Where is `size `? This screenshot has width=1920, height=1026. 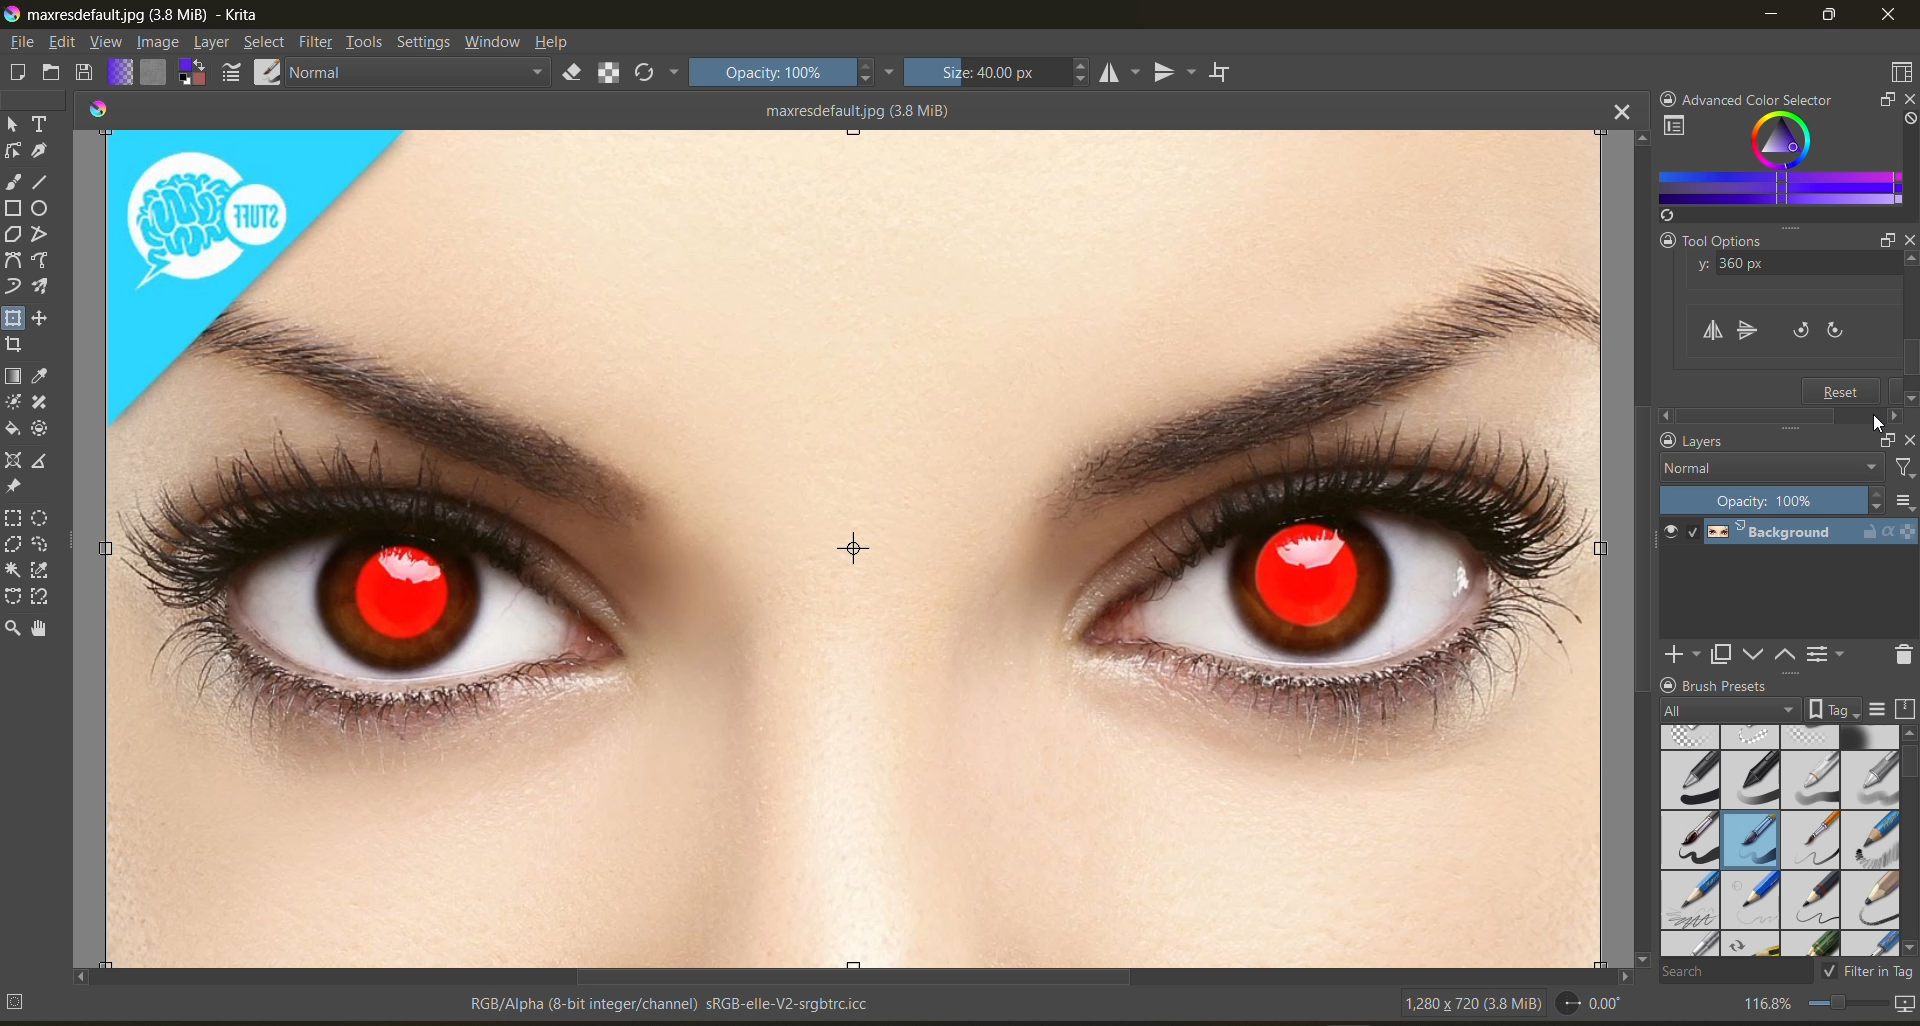
size  is located at coordinates (1002, 72).